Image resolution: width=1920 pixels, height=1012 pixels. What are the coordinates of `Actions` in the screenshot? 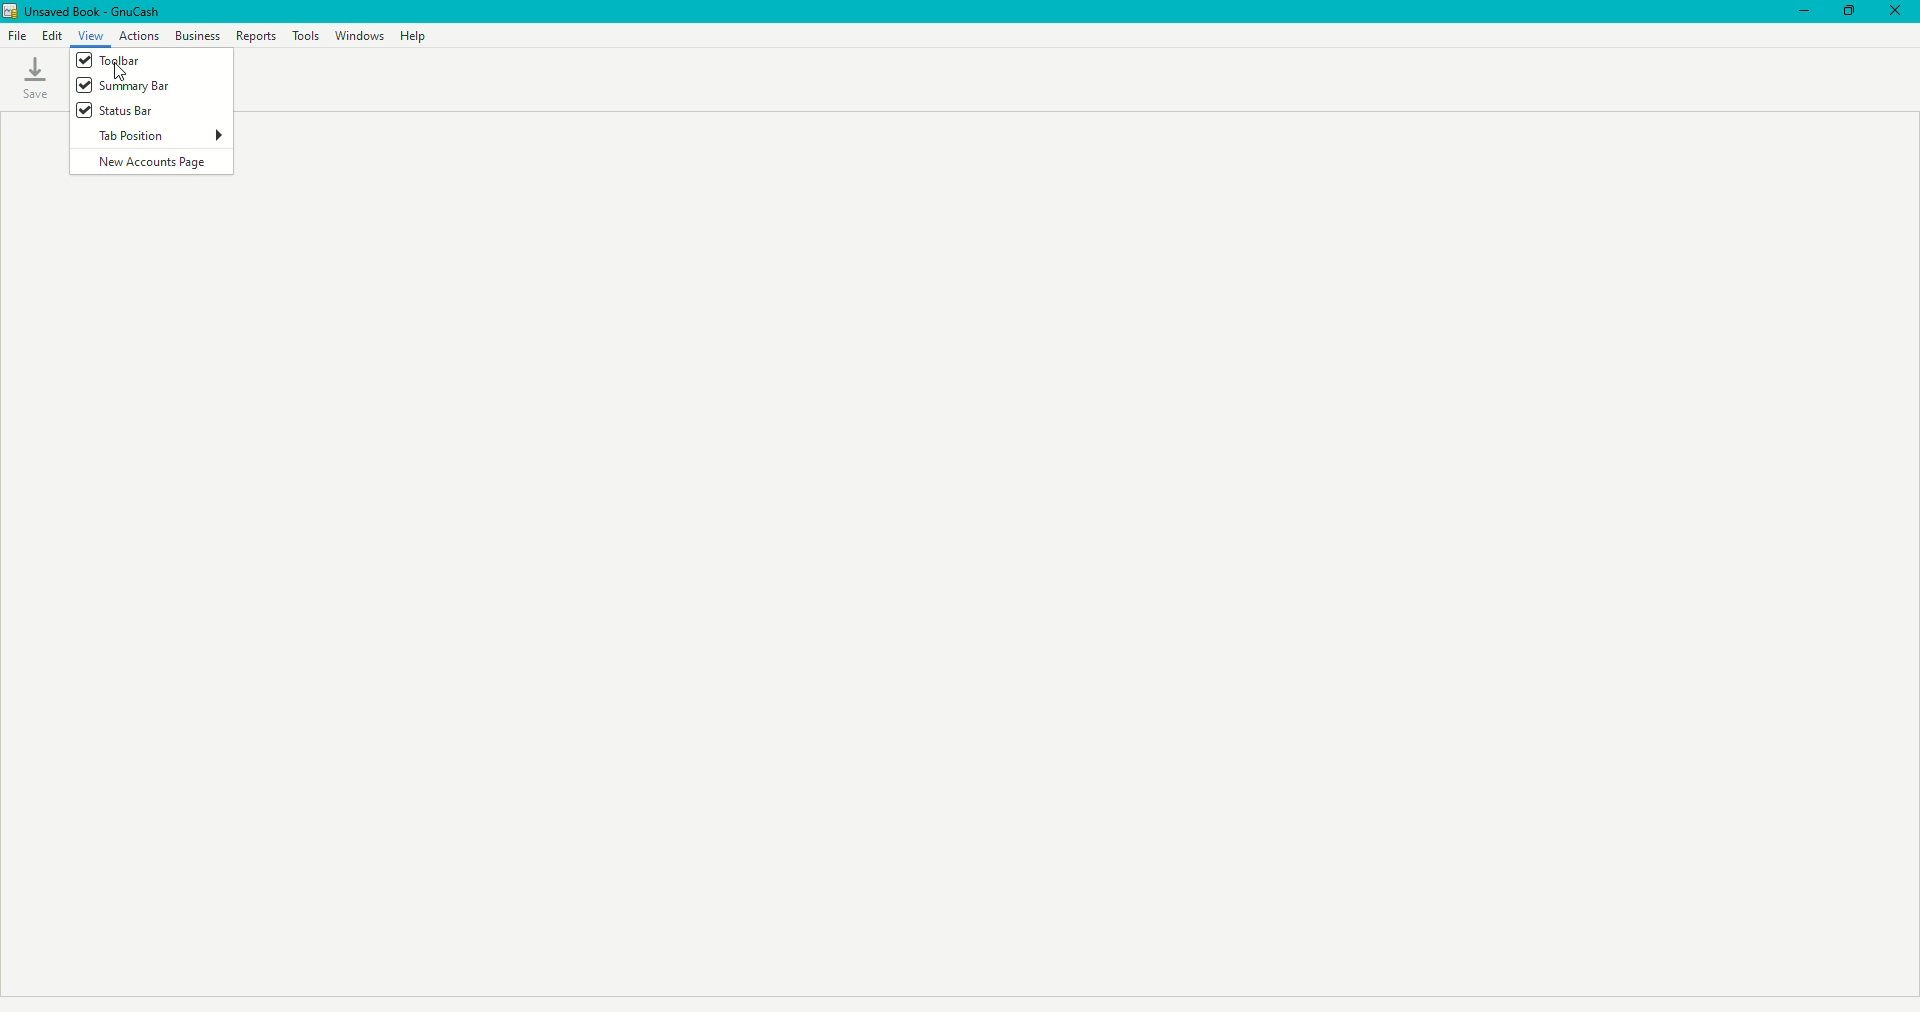 It's located at (138, 36).